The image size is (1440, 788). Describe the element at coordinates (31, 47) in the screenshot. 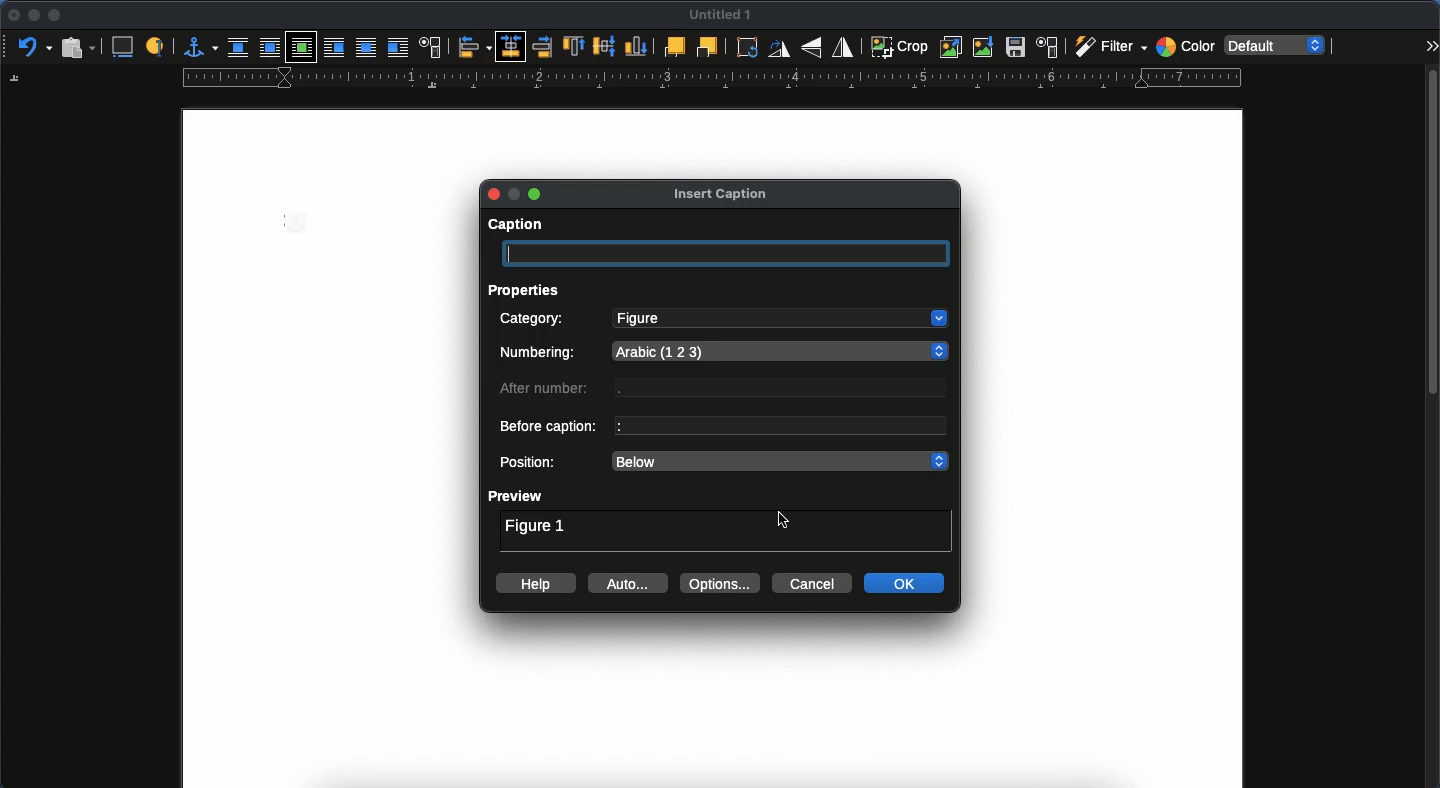

I see `undo` at that location.